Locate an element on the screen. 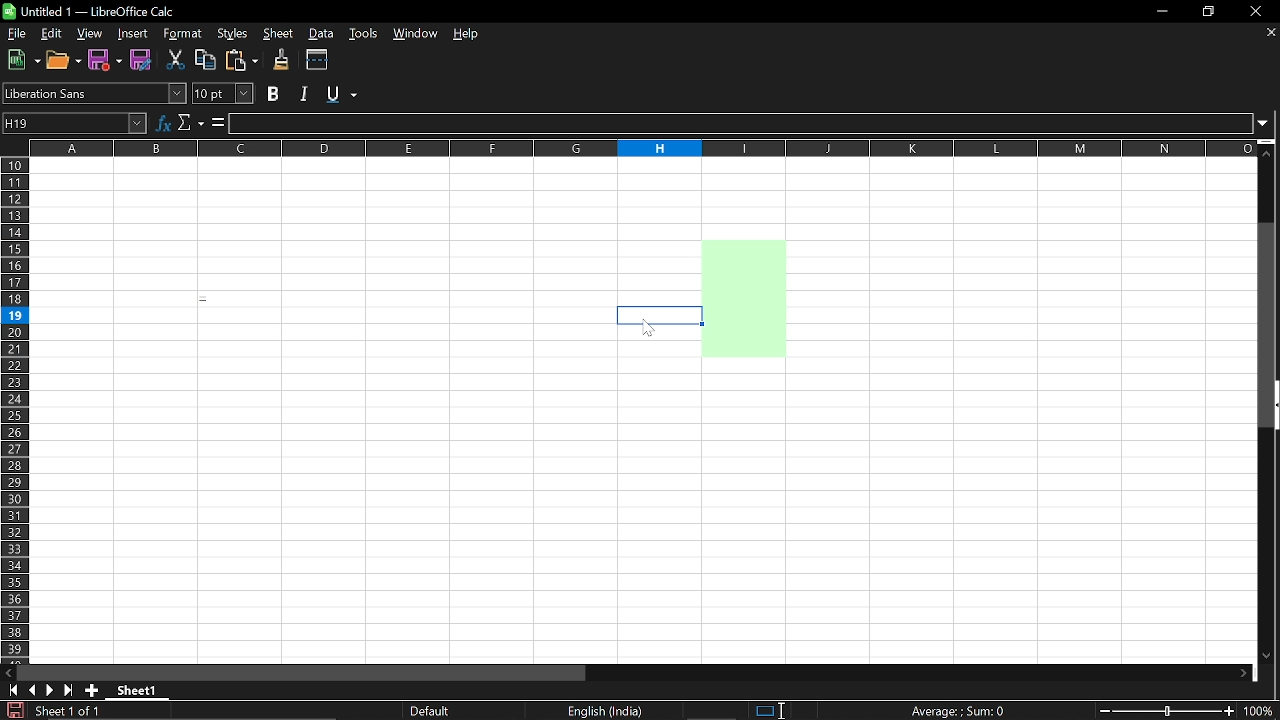 This screenshot has width=1280, height=720. Format is located at coordinates (181, 34).